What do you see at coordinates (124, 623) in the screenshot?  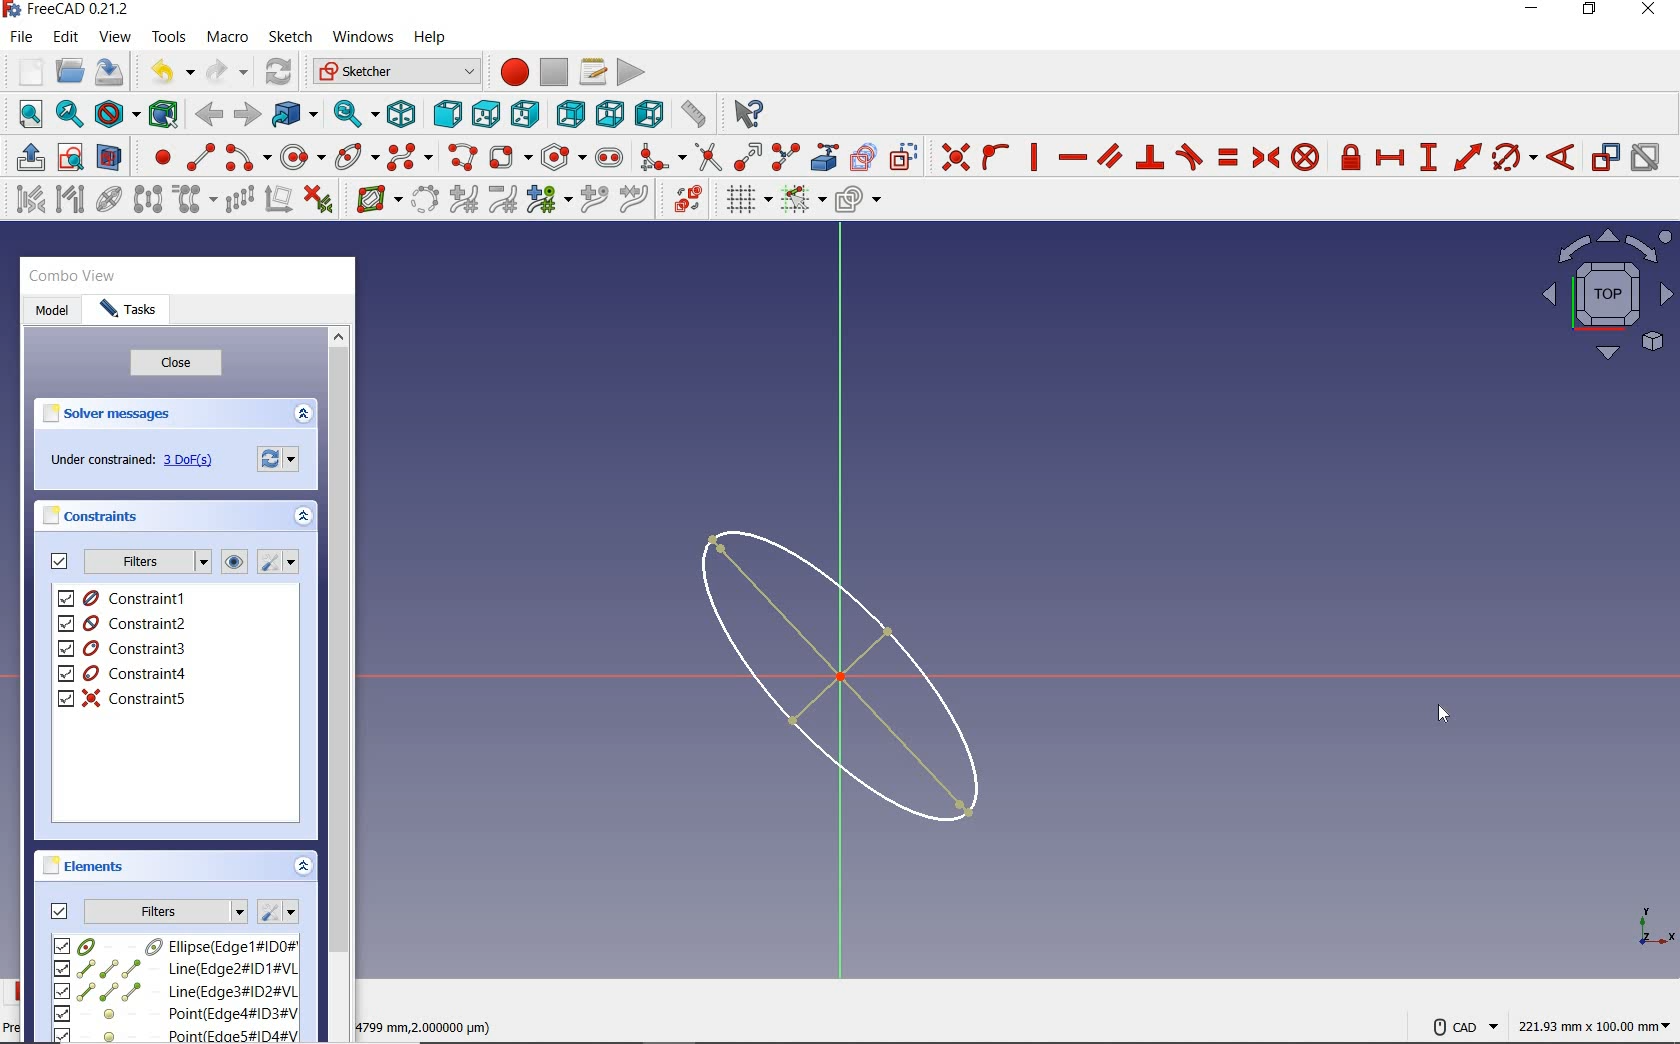 I see `constraint2` at bounding box center [124, 623].